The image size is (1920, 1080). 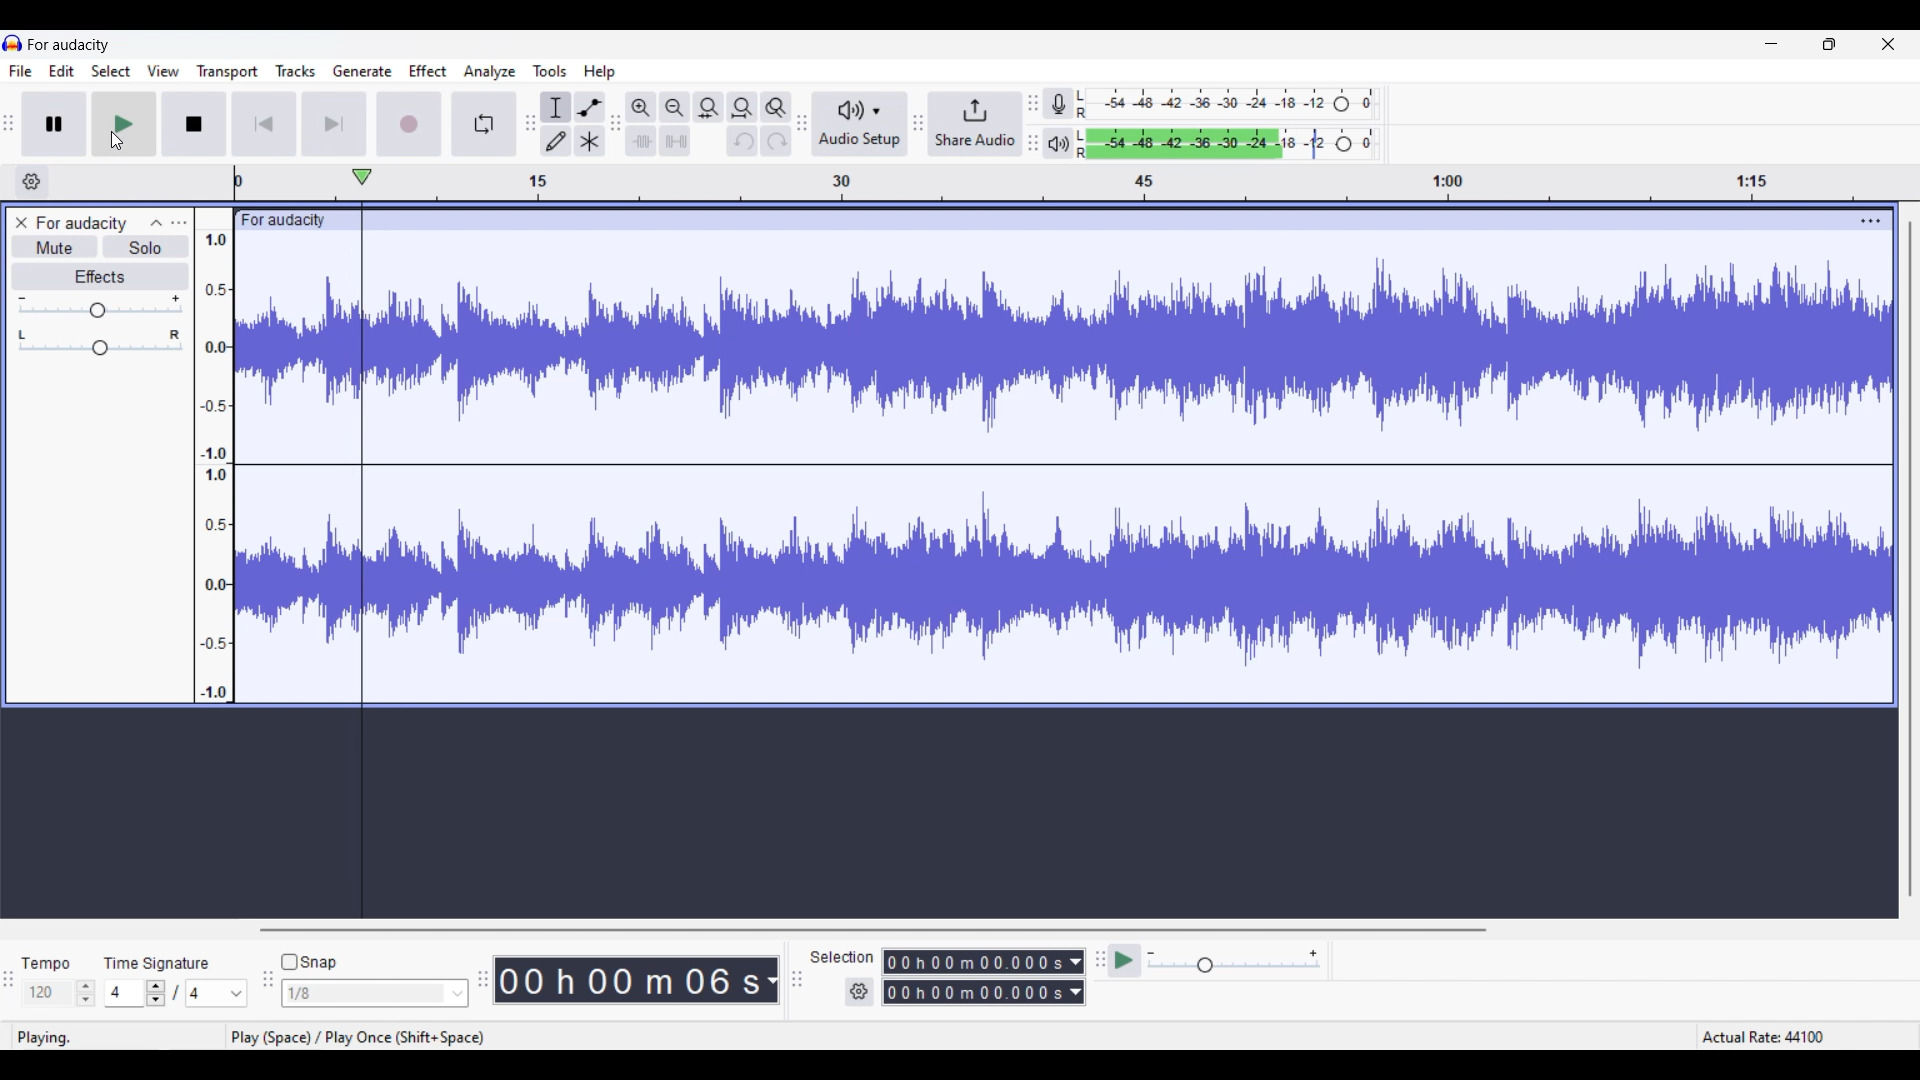 I want to click on Solo, so click(x=147, y=247).